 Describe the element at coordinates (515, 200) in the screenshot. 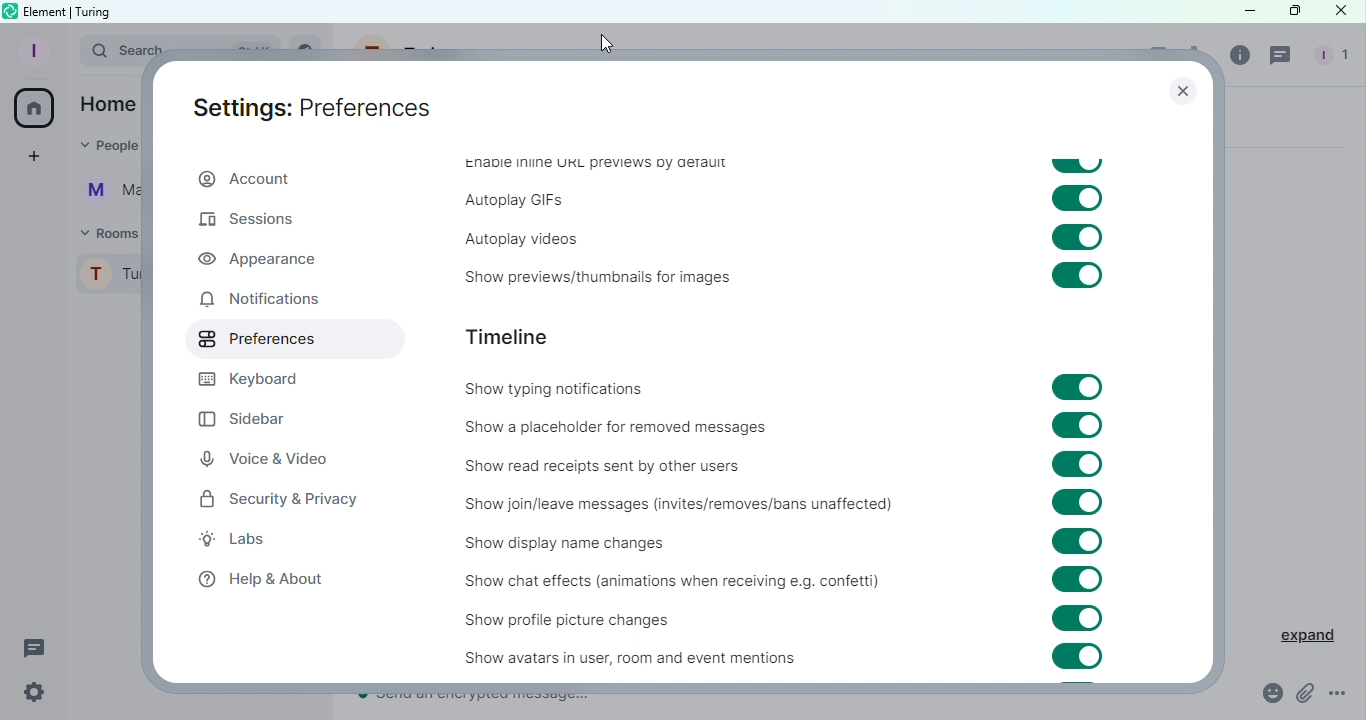

I see `Autoplay GIFs` at that location.